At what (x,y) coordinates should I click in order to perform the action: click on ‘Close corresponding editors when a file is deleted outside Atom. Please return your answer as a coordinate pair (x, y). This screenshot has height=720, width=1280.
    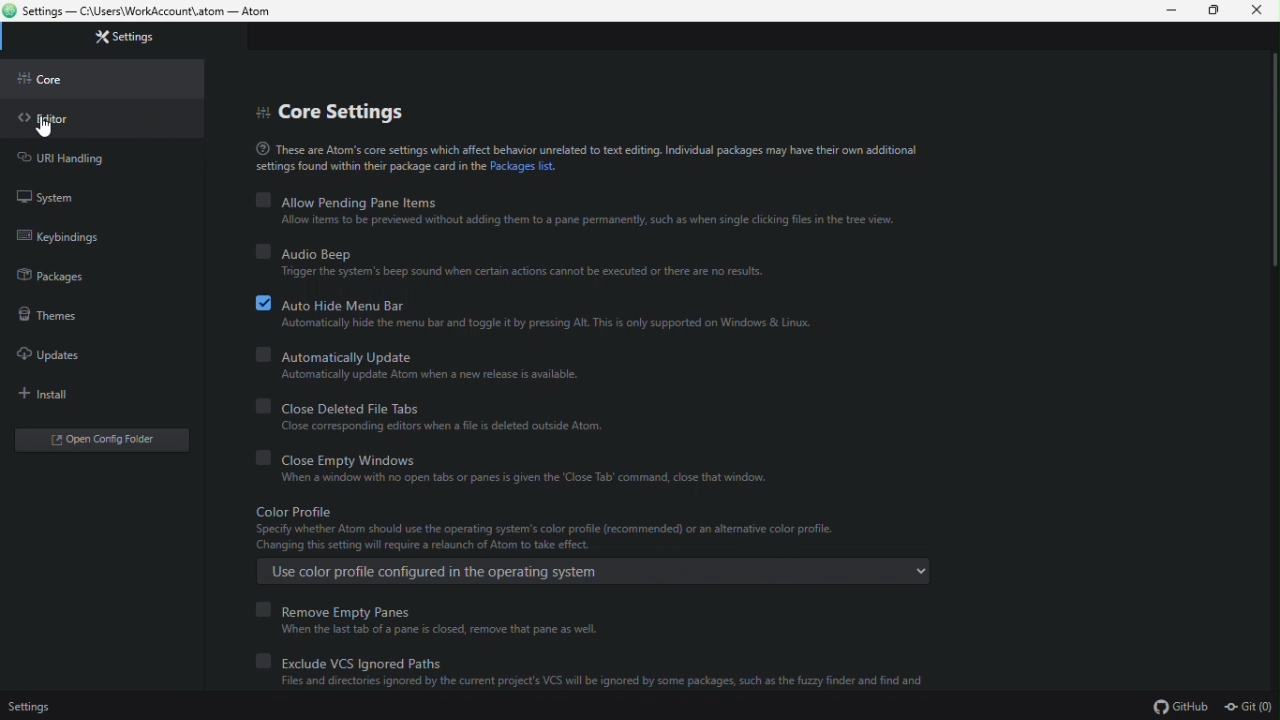
    Looking at the image, I should click on (441, 427).